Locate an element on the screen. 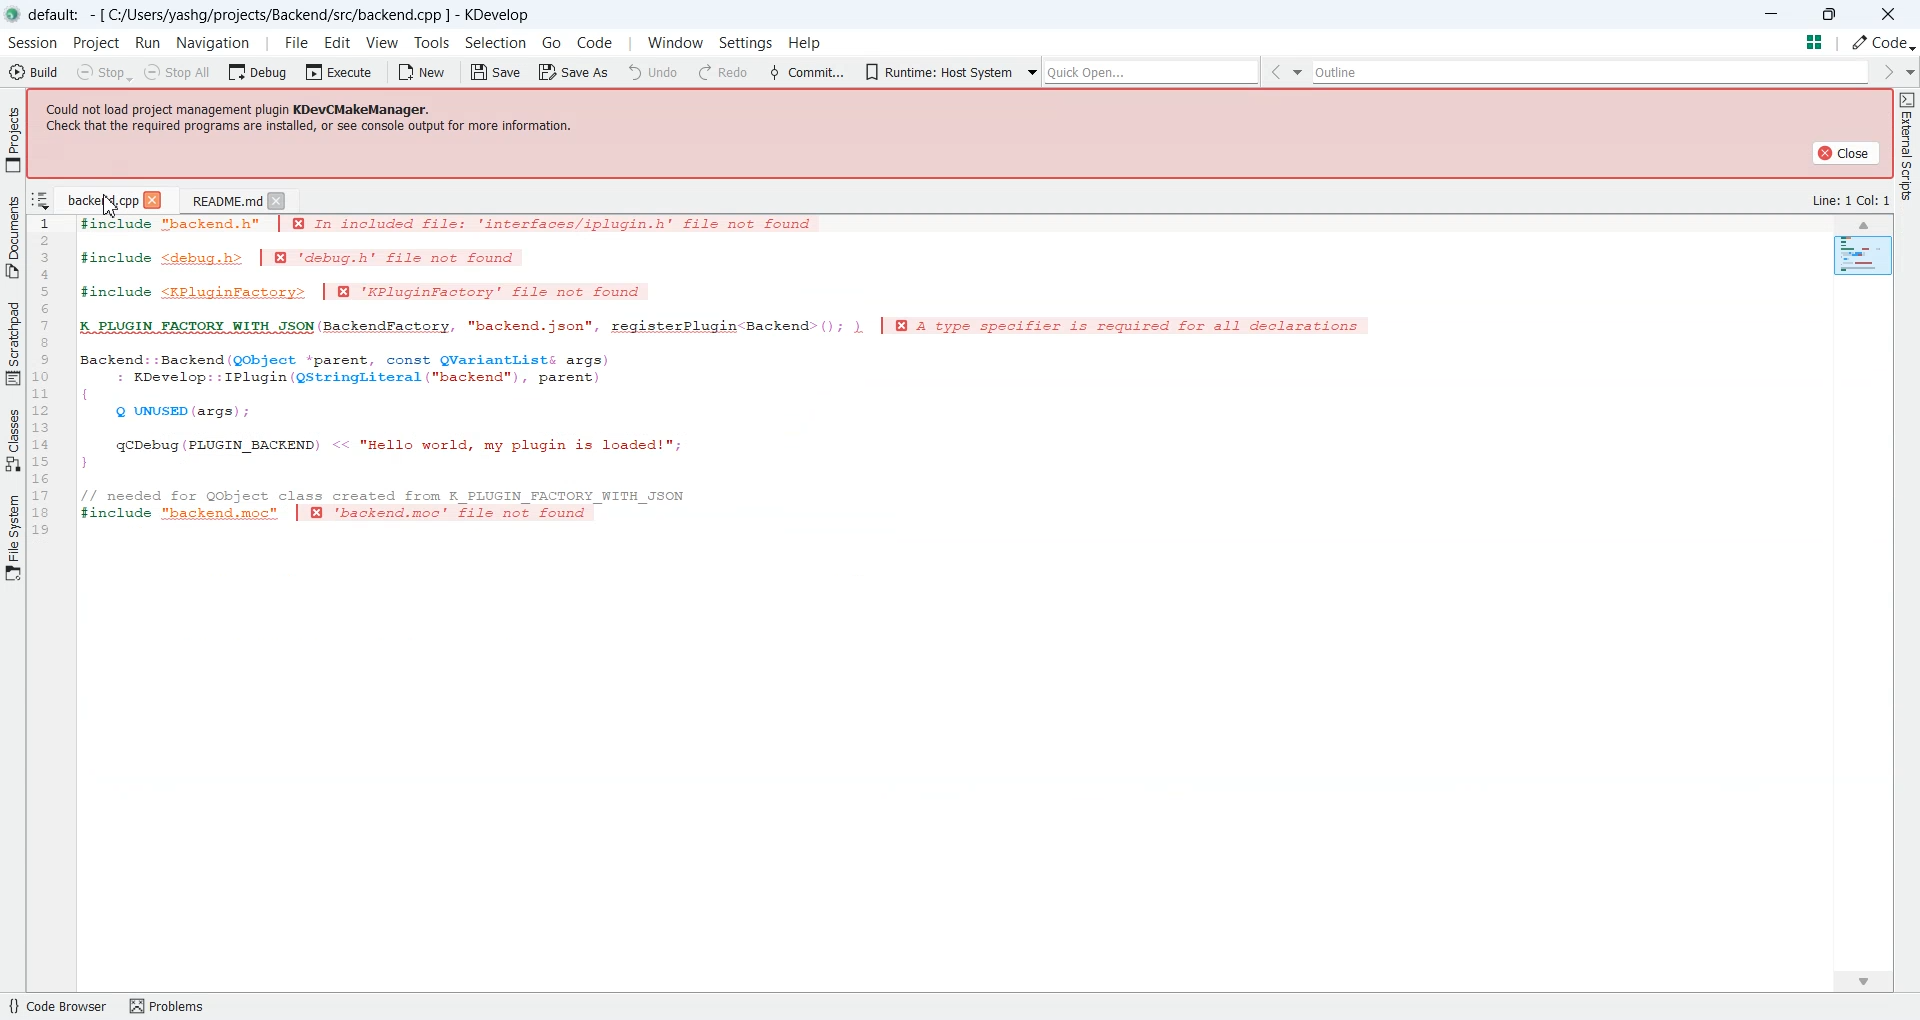 Image resolution: width=1920 pixels, height=1020 pixels. Session is located at coordinates (31, 43).